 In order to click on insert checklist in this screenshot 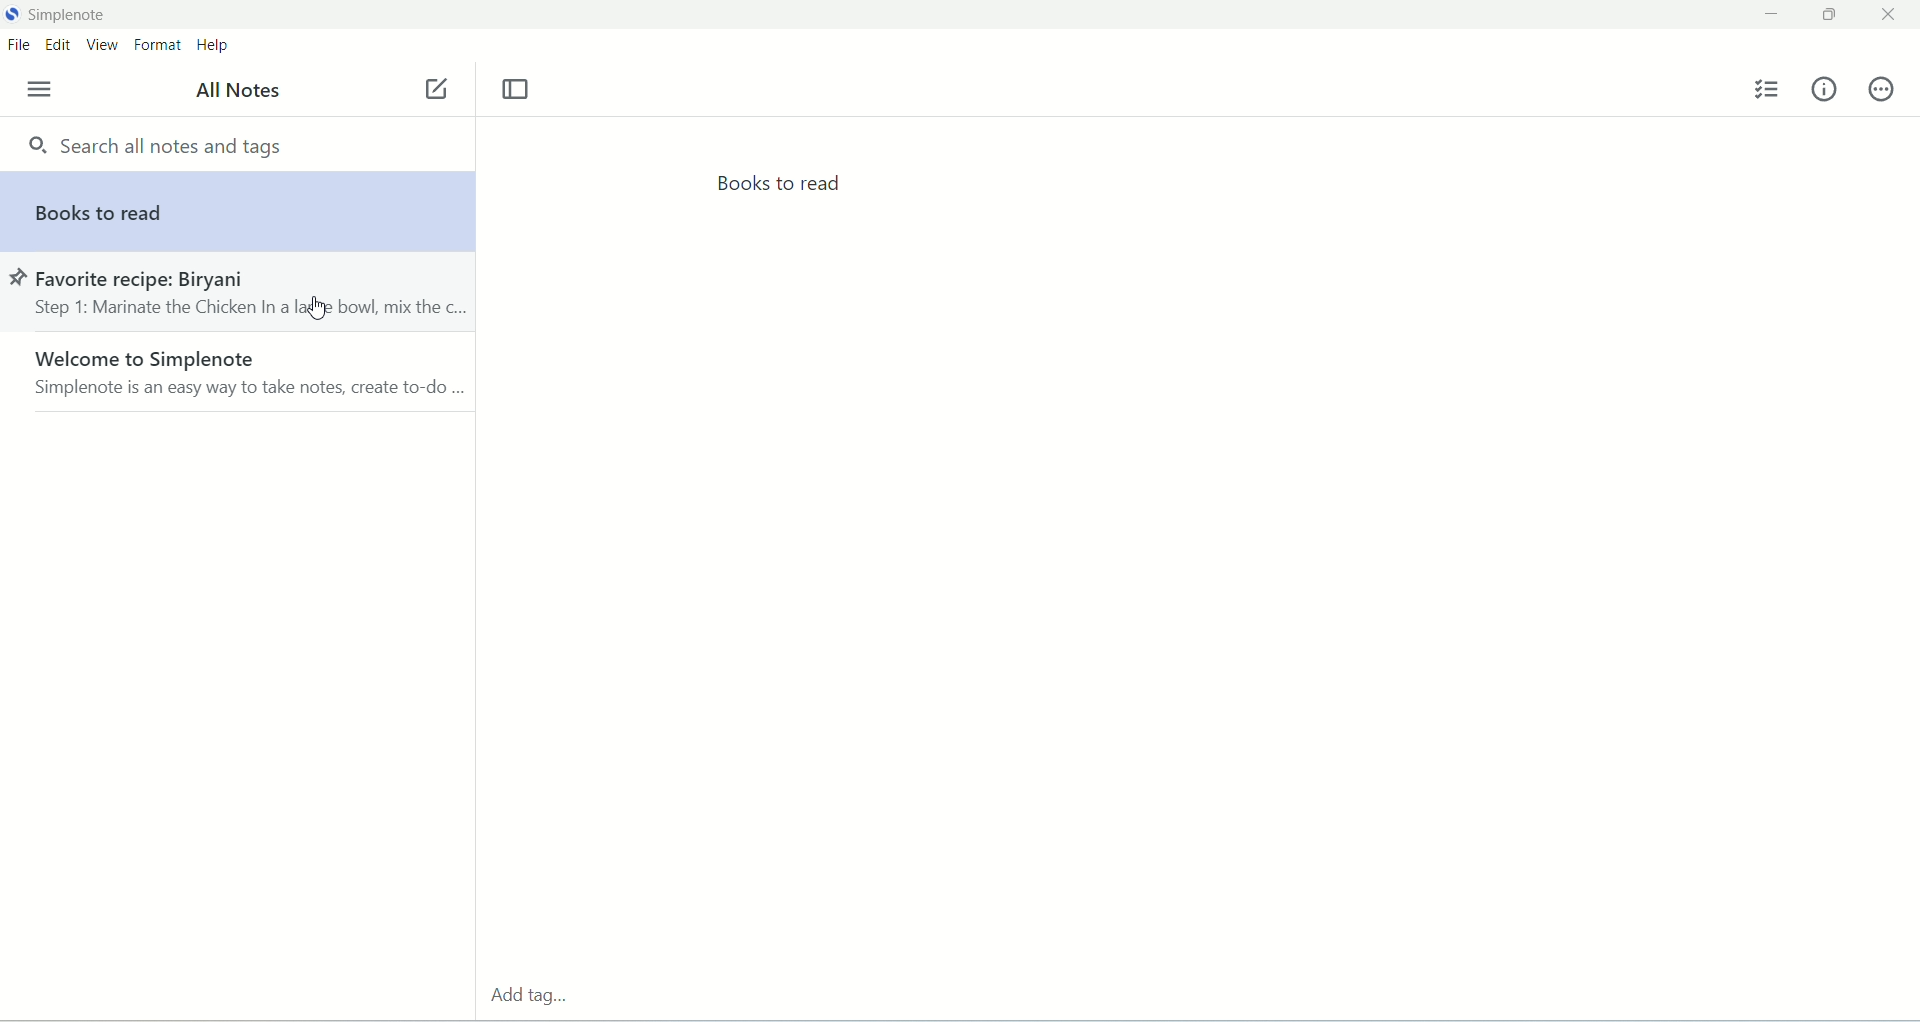, I will do `click(1769, 90)`.